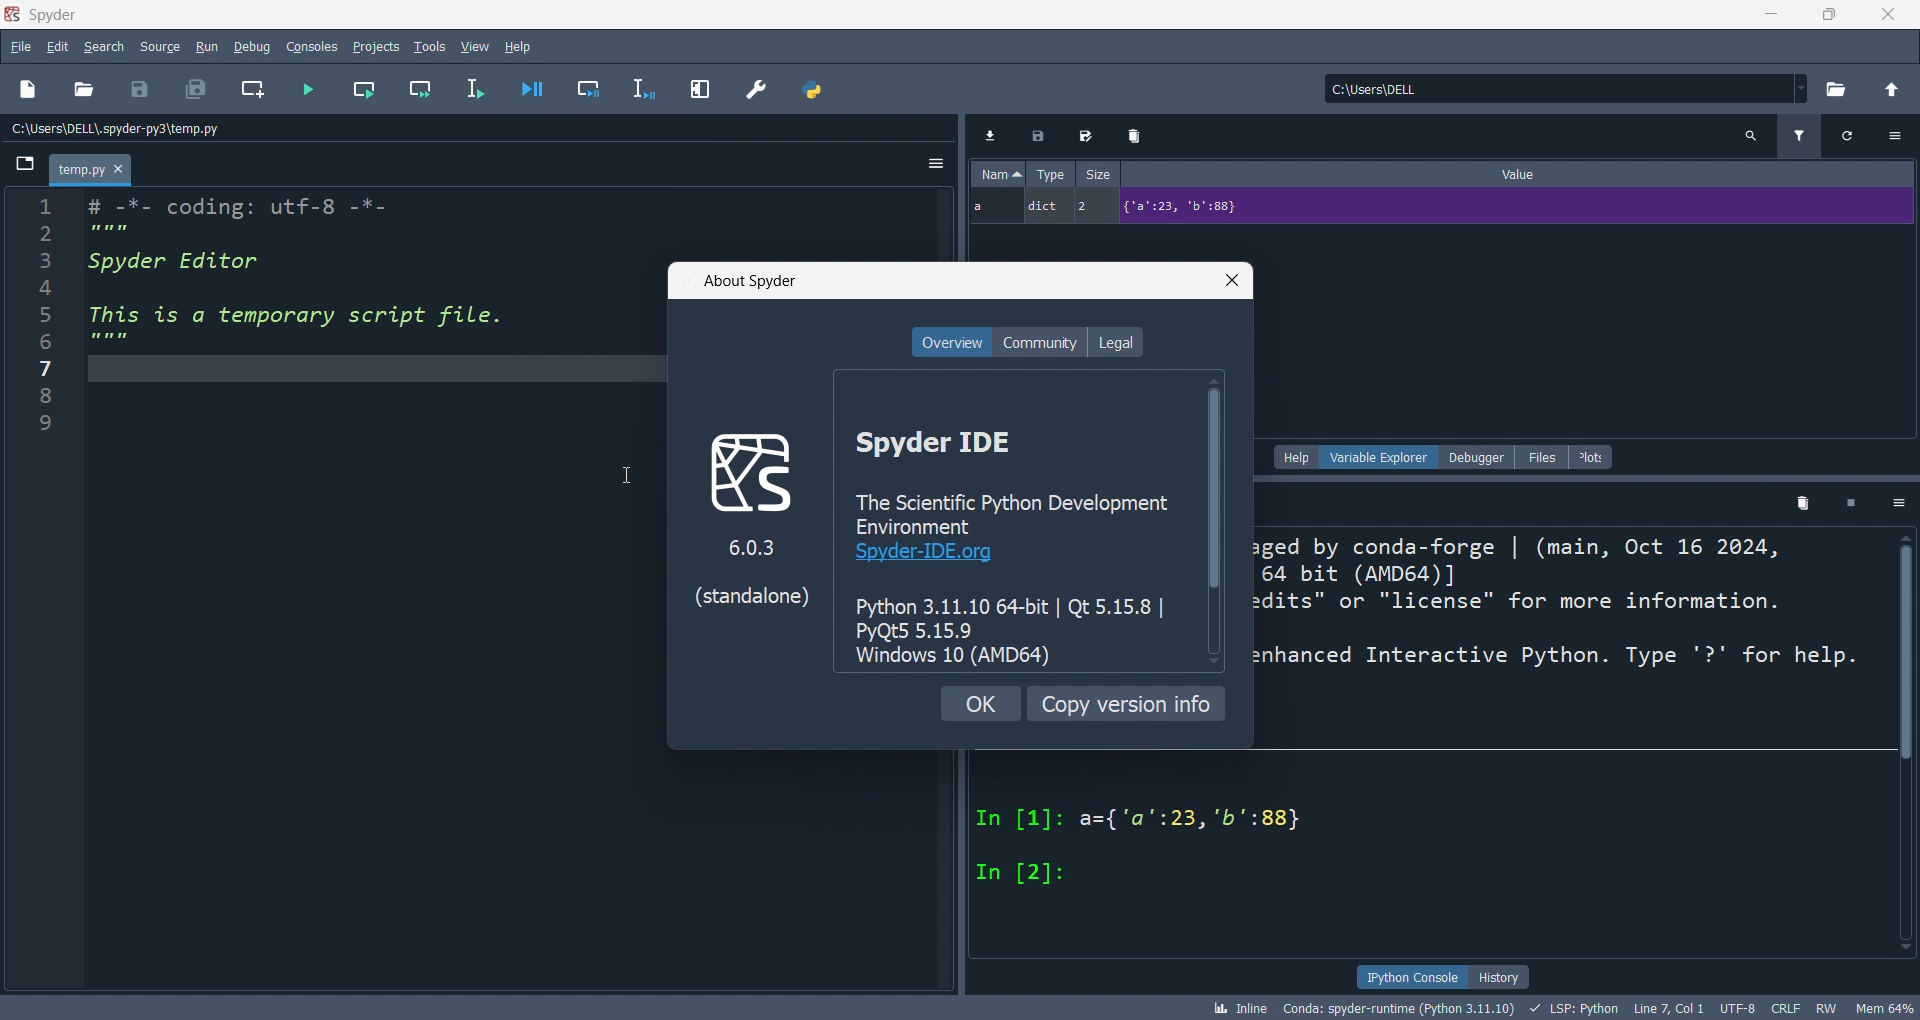  Describe the element at coordinates (206, 48) in the screenshot. I see `run` at that location.